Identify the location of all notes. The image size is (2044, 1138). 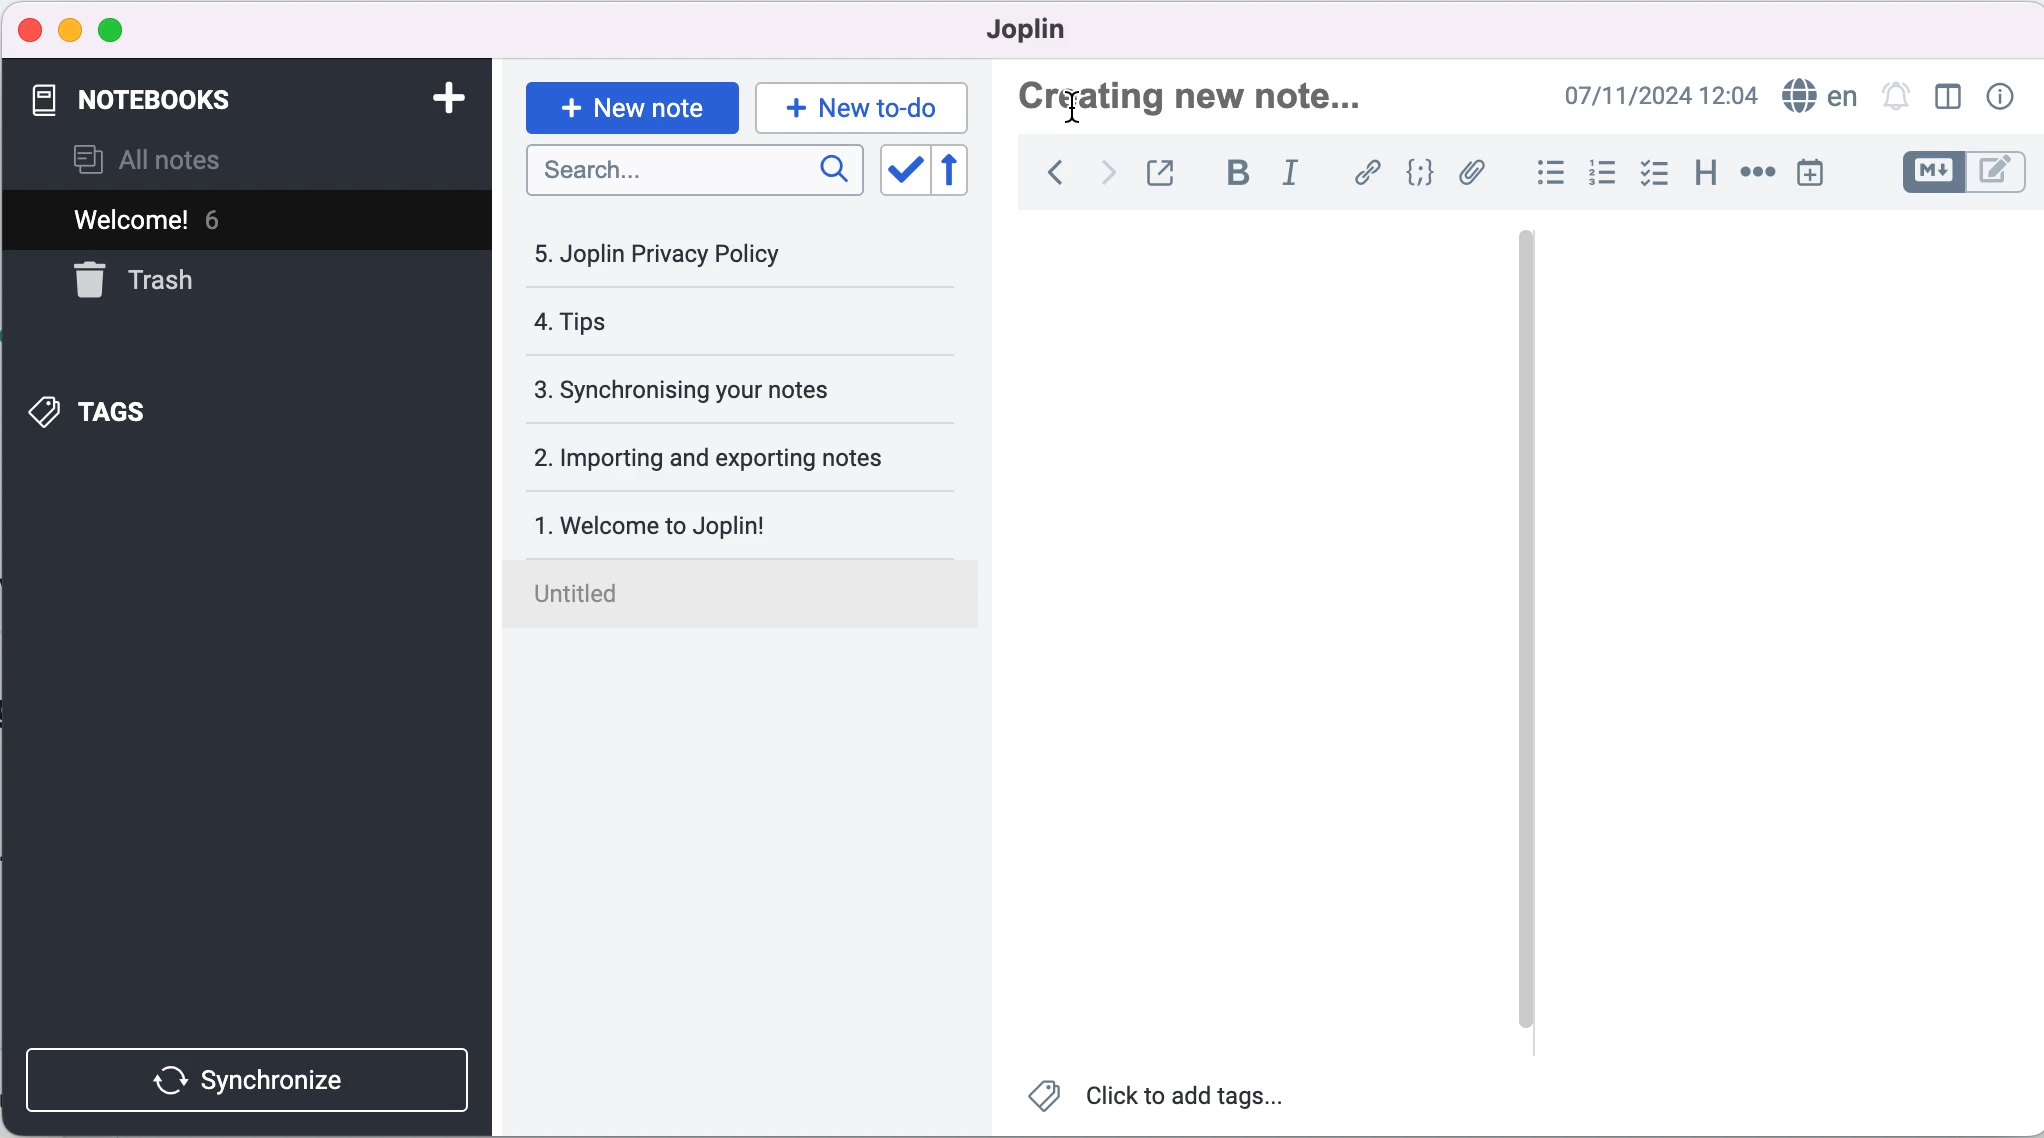
(178, 159).